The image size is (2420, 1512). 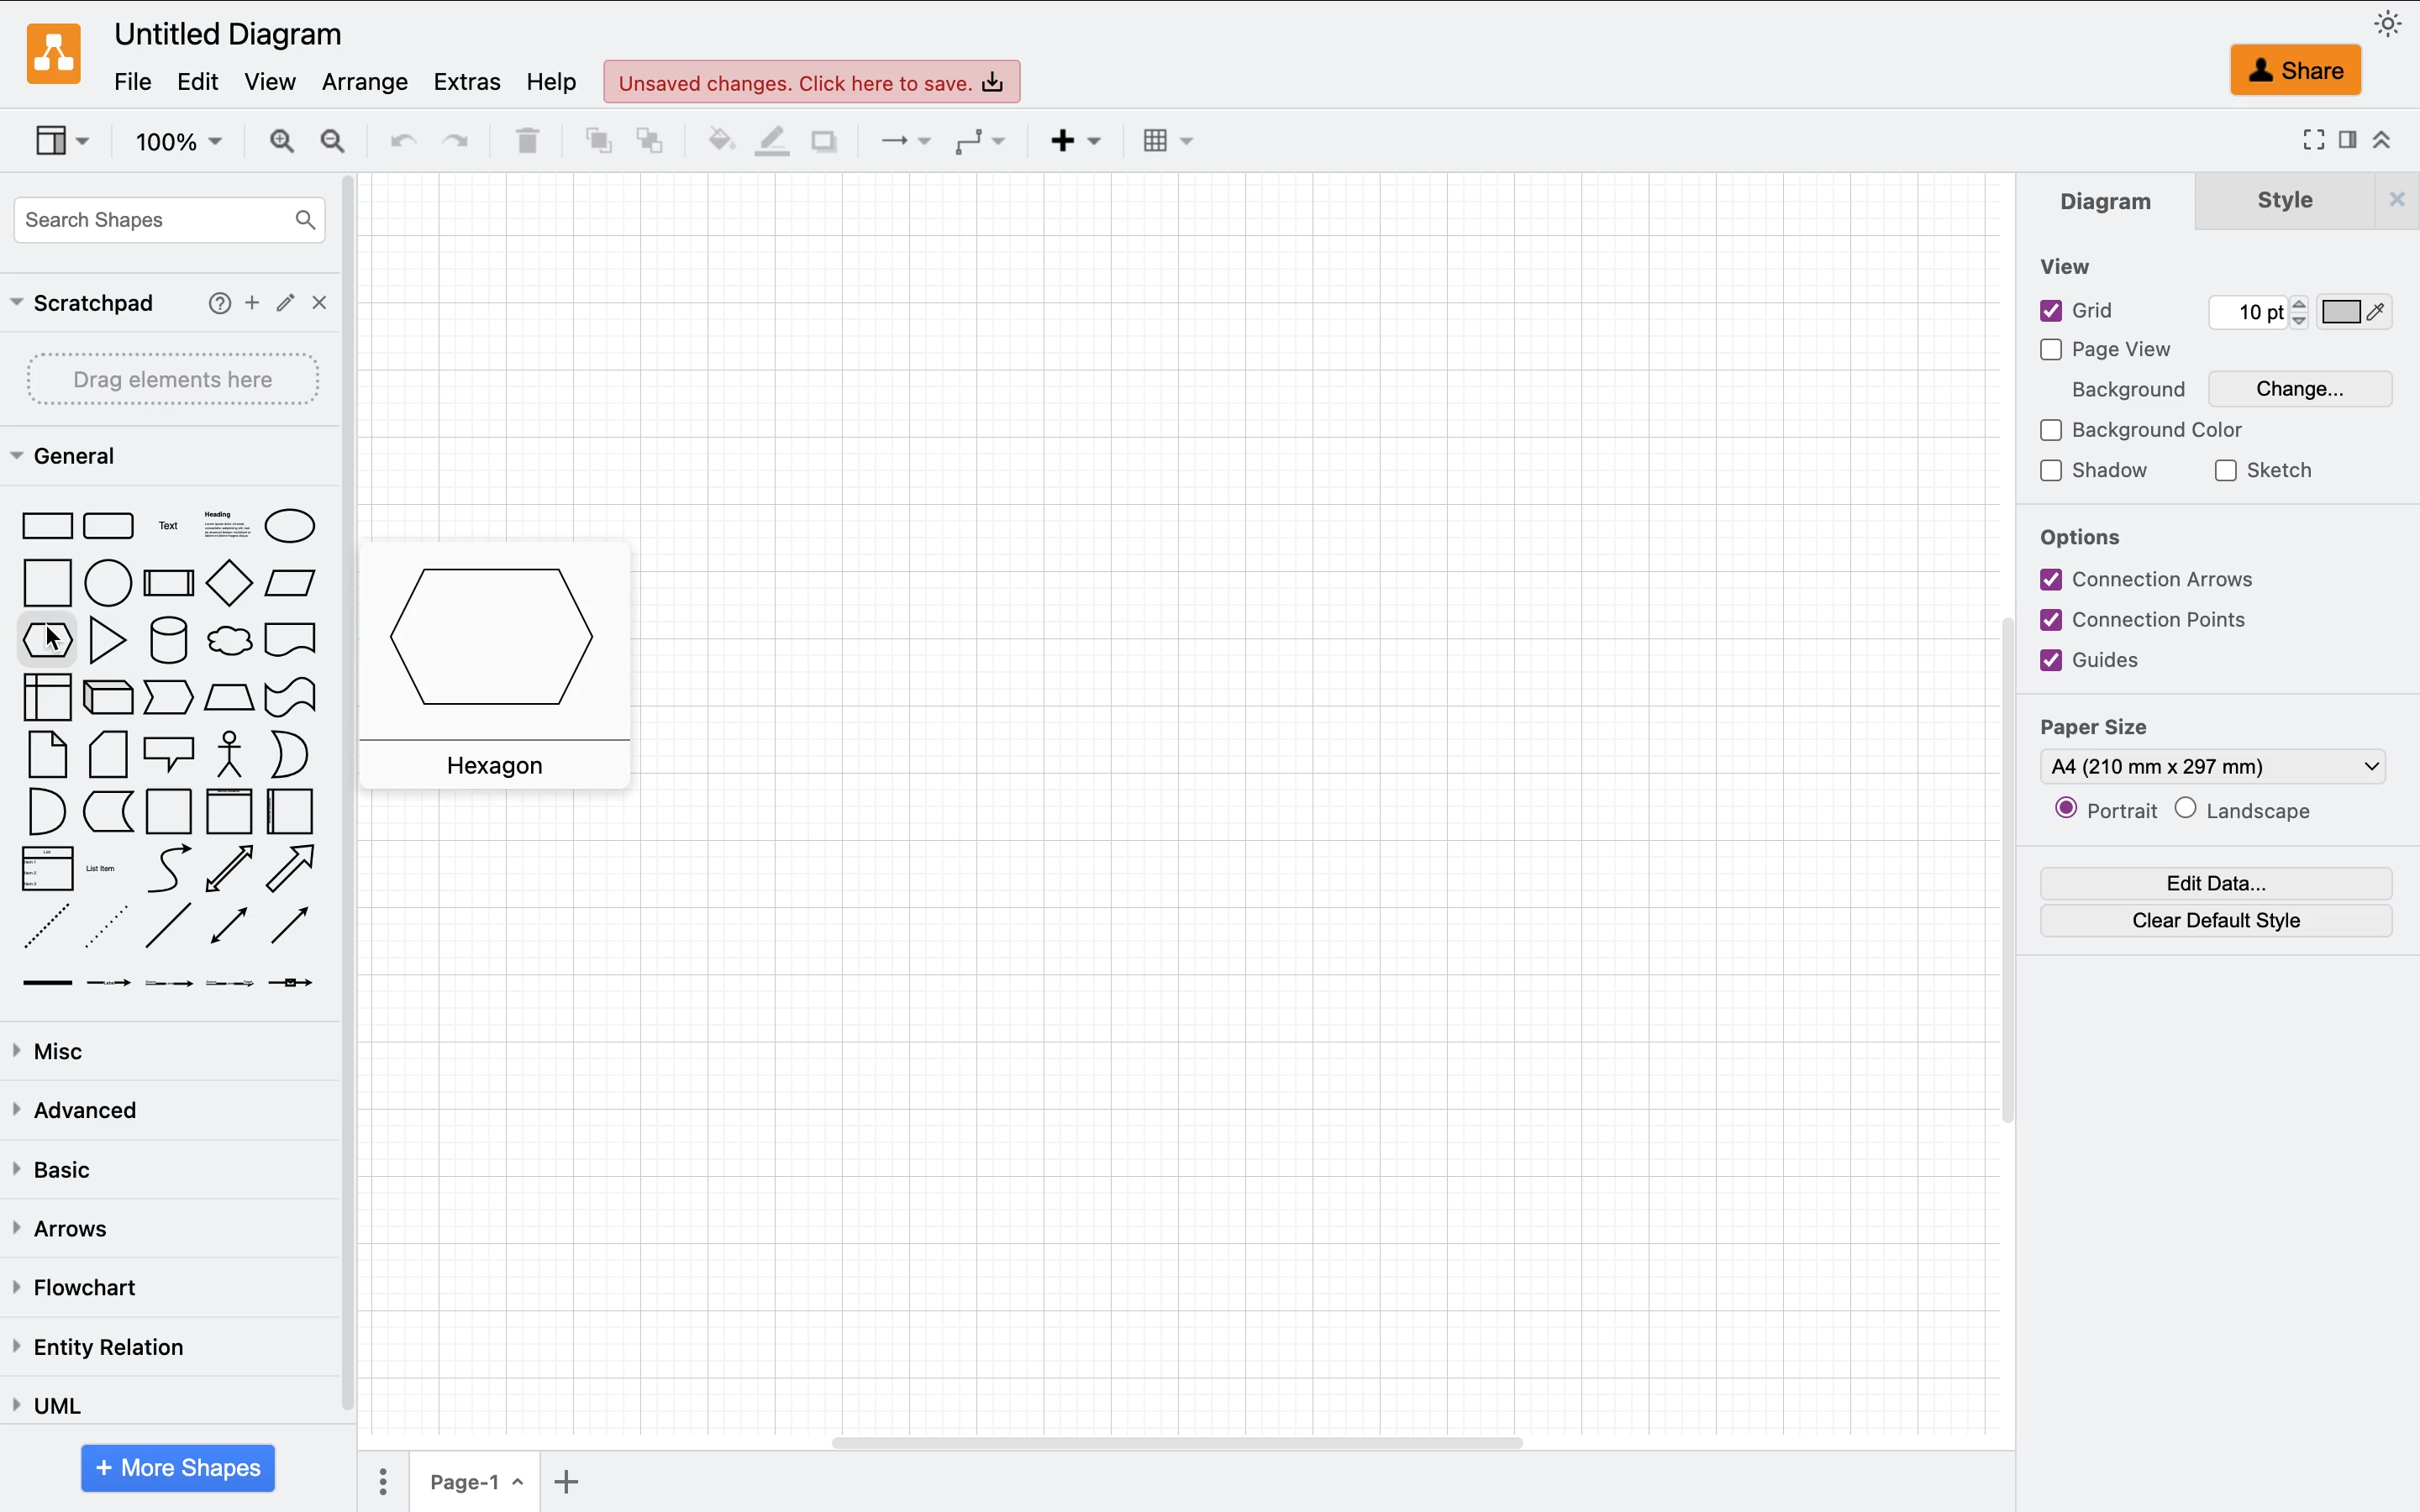 What do you see at coordinates (229, 867) in the screenshot?
I see `bidirectional arrow` at bounding box center [229, 867].